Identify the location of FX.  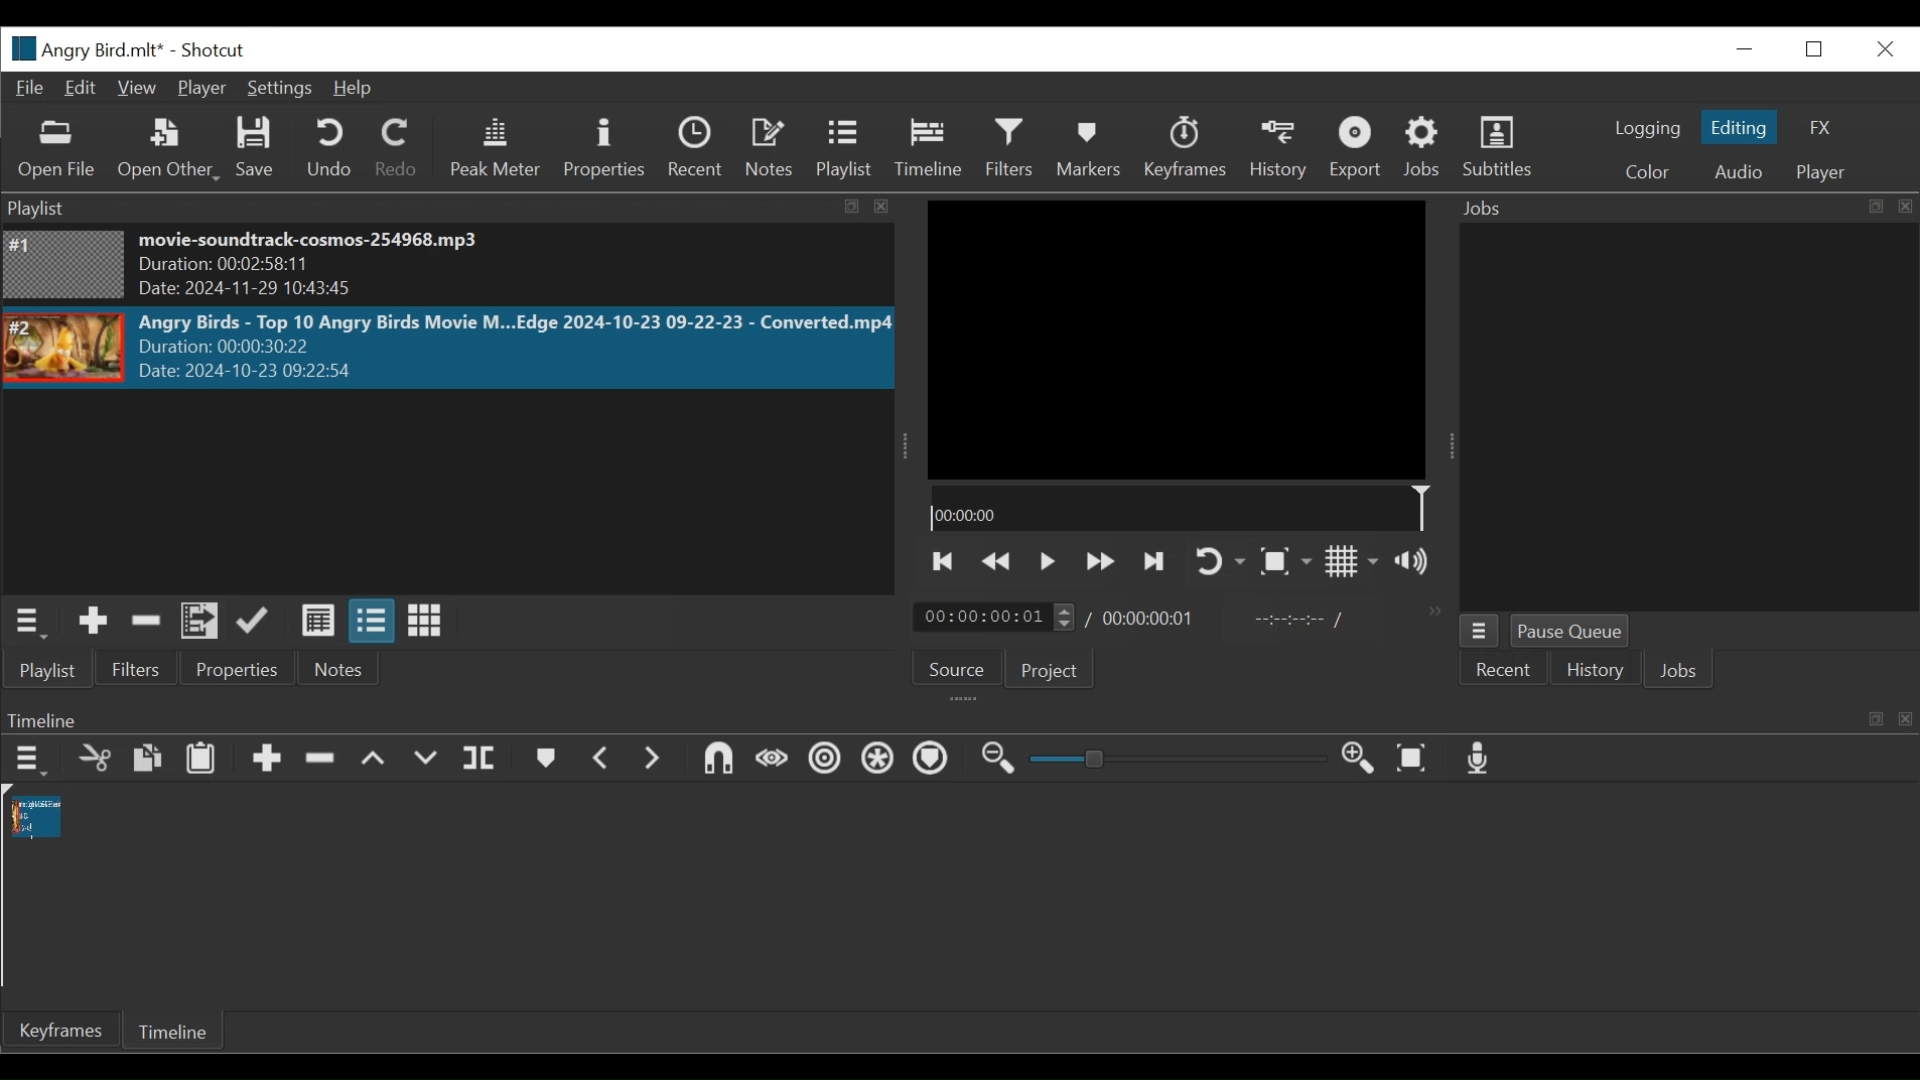
(1822, 130).